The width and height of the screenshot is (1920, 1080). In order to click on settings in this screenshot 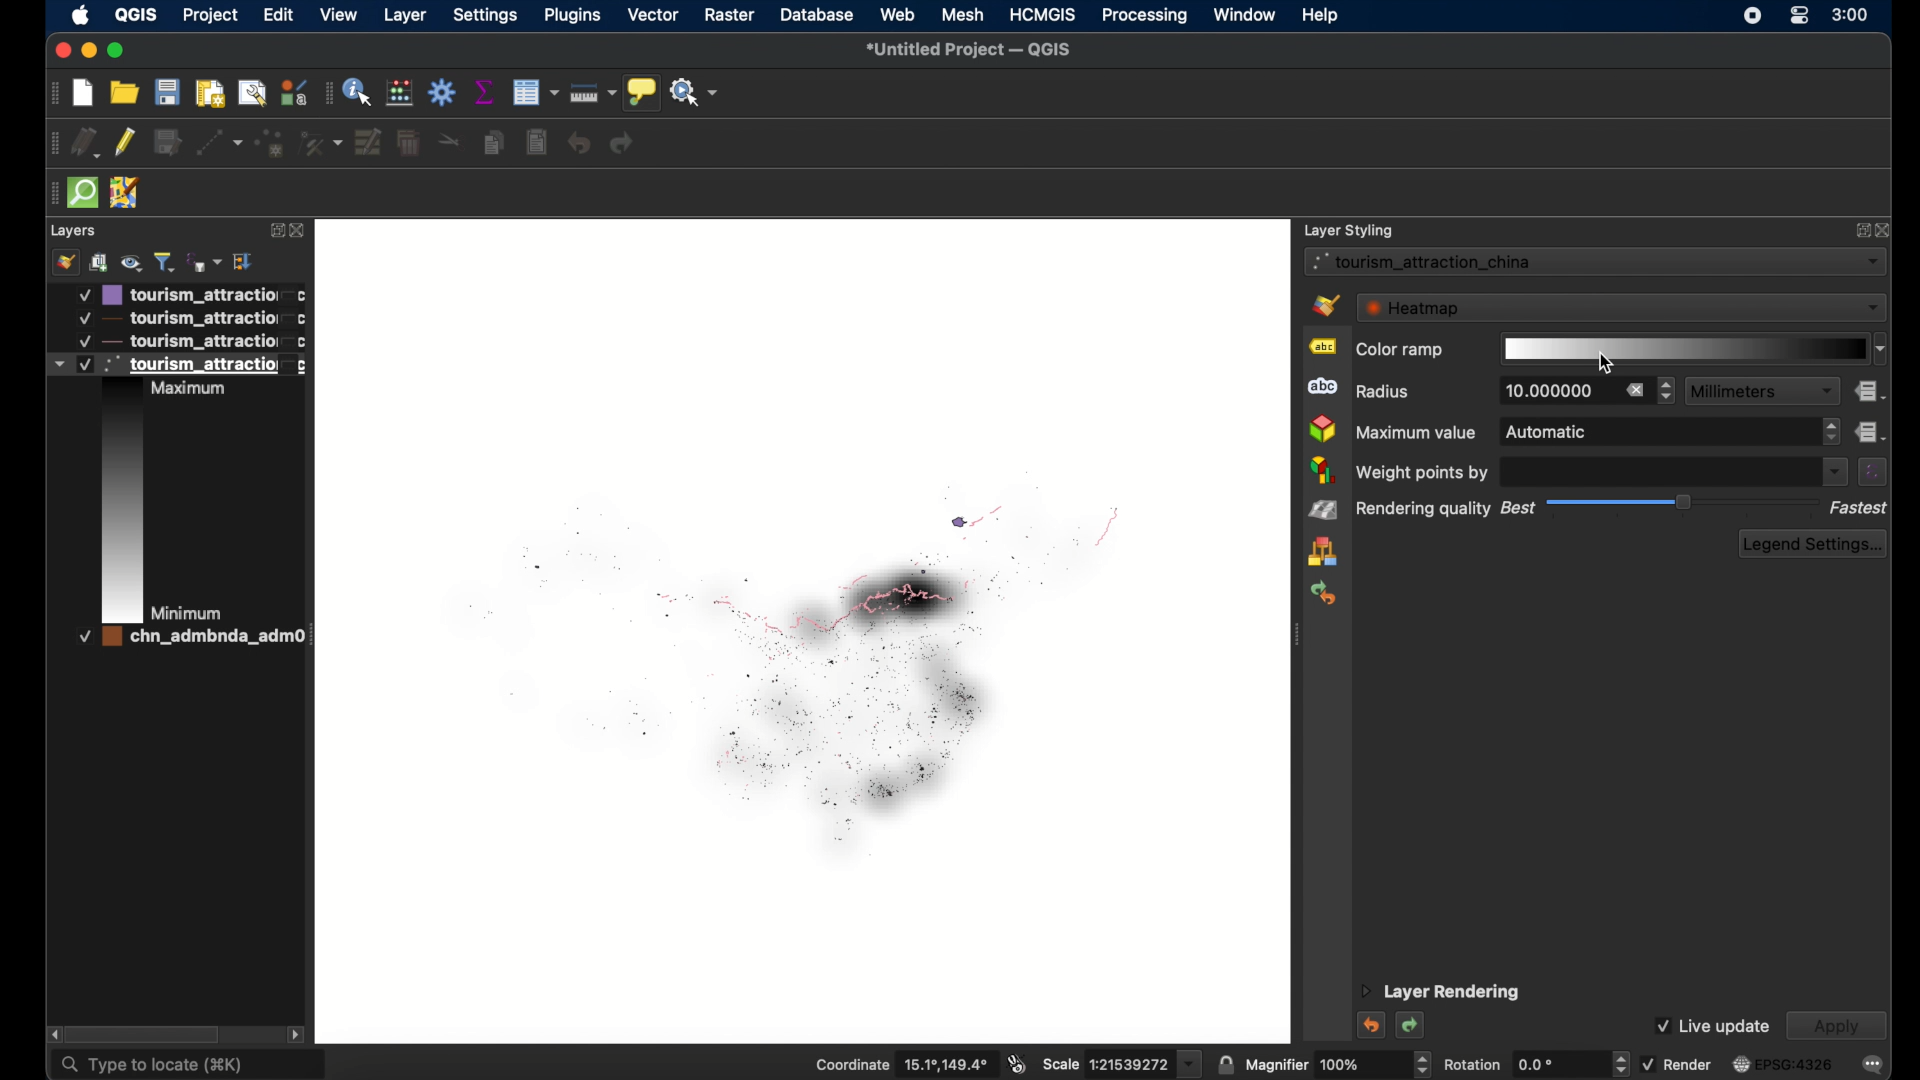, I will do `click(488, 17)`.